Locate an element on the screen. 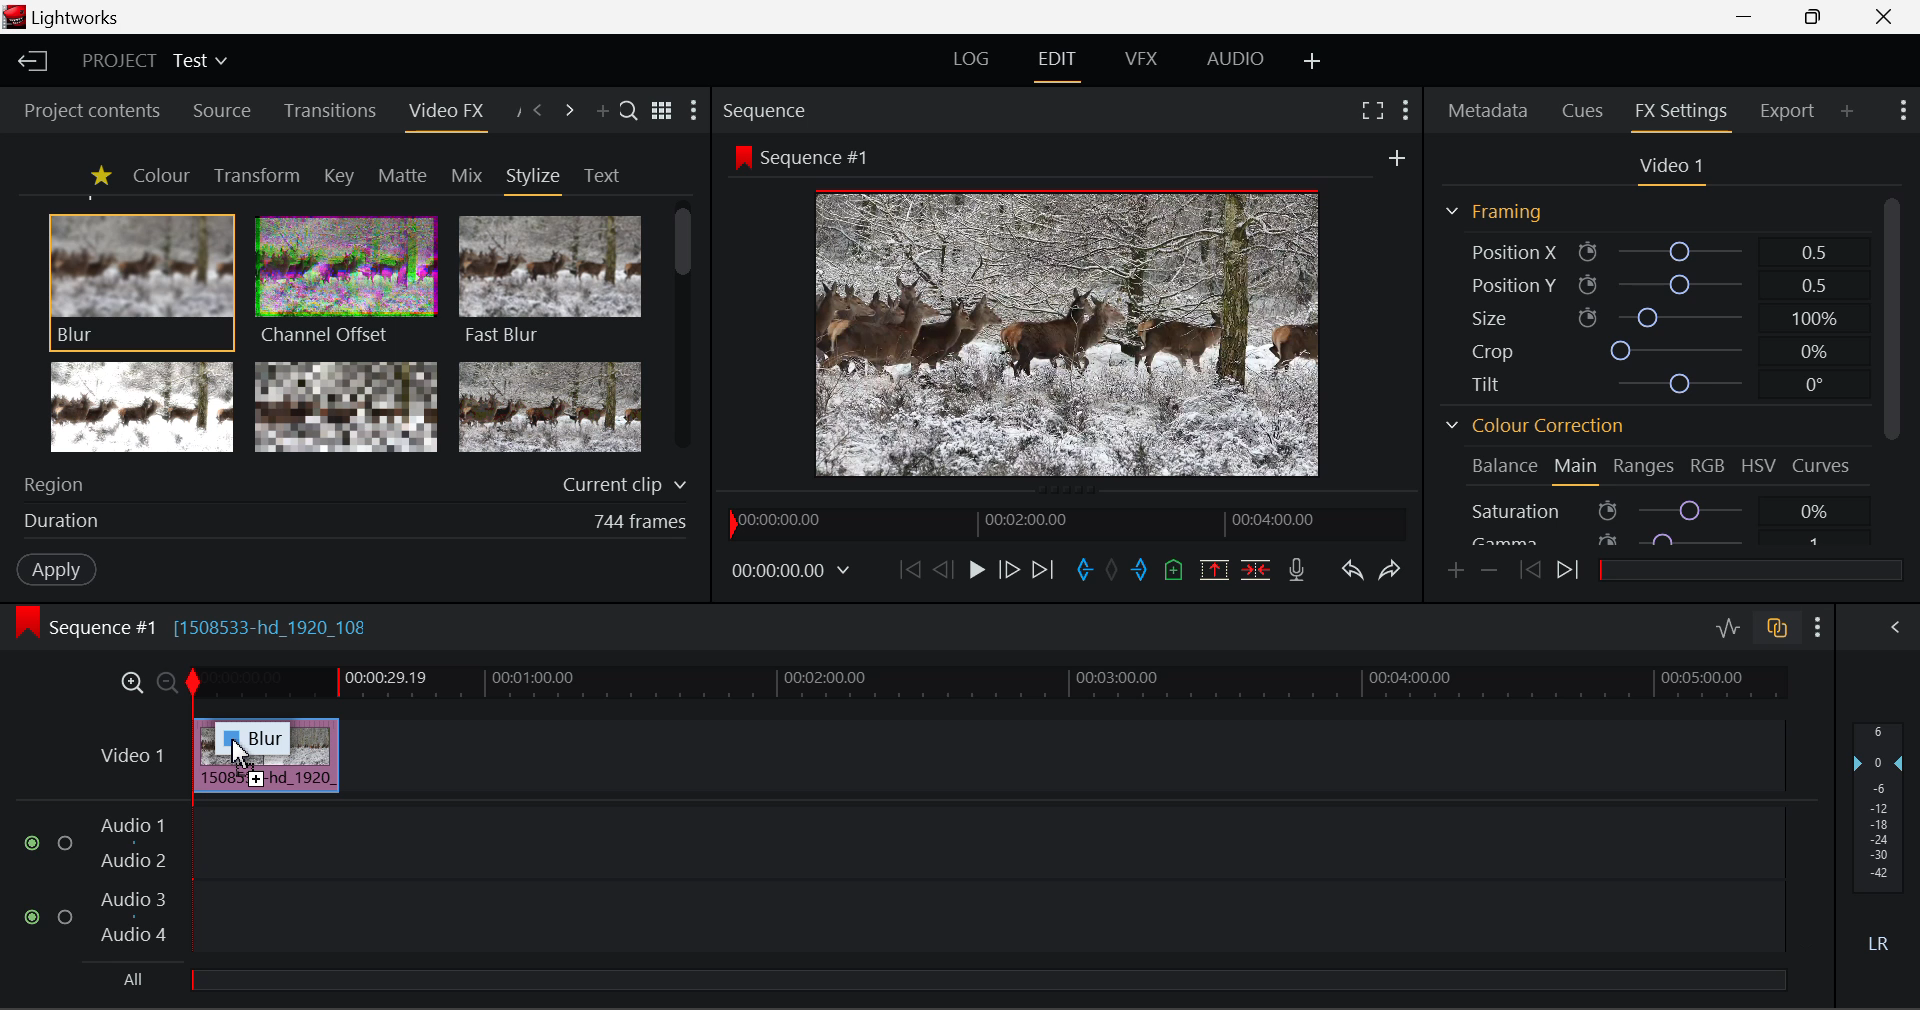 The image size is (1920, 1010). Show Settings is located at coordinates (1406, 108).